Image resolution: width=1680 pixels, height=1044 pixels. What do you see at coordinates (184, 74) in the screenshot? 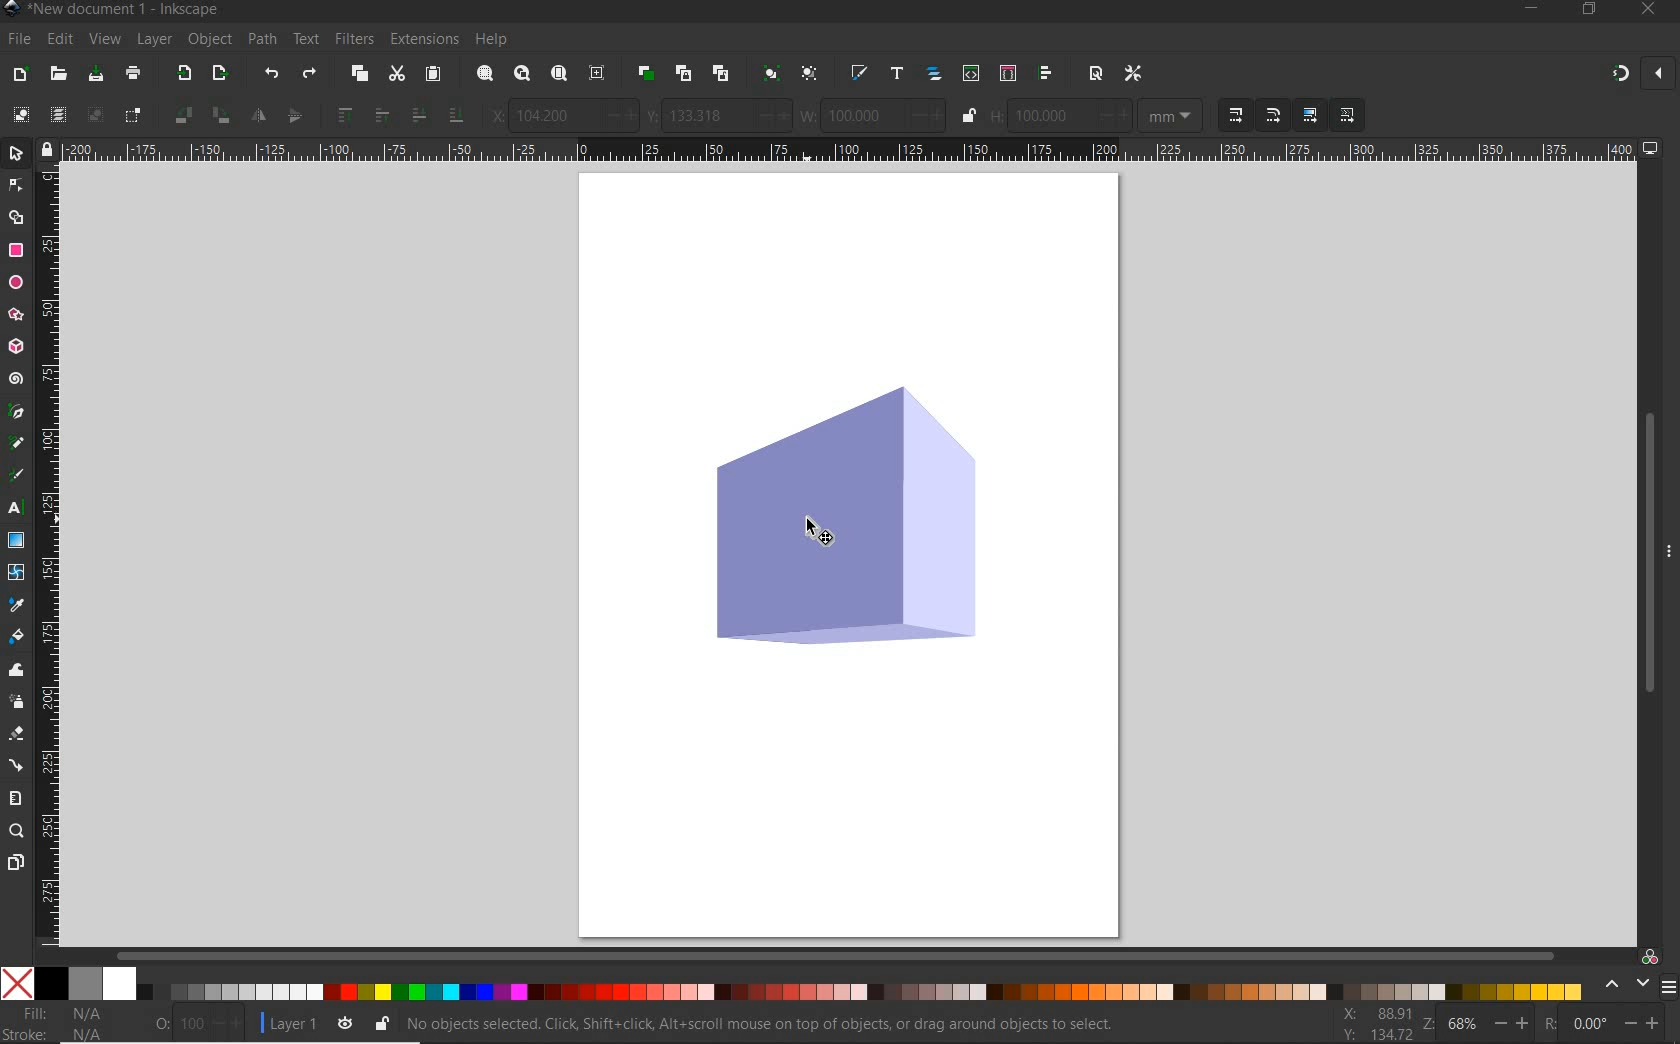
I see `IMPORT` at bounding box center [184, 74].